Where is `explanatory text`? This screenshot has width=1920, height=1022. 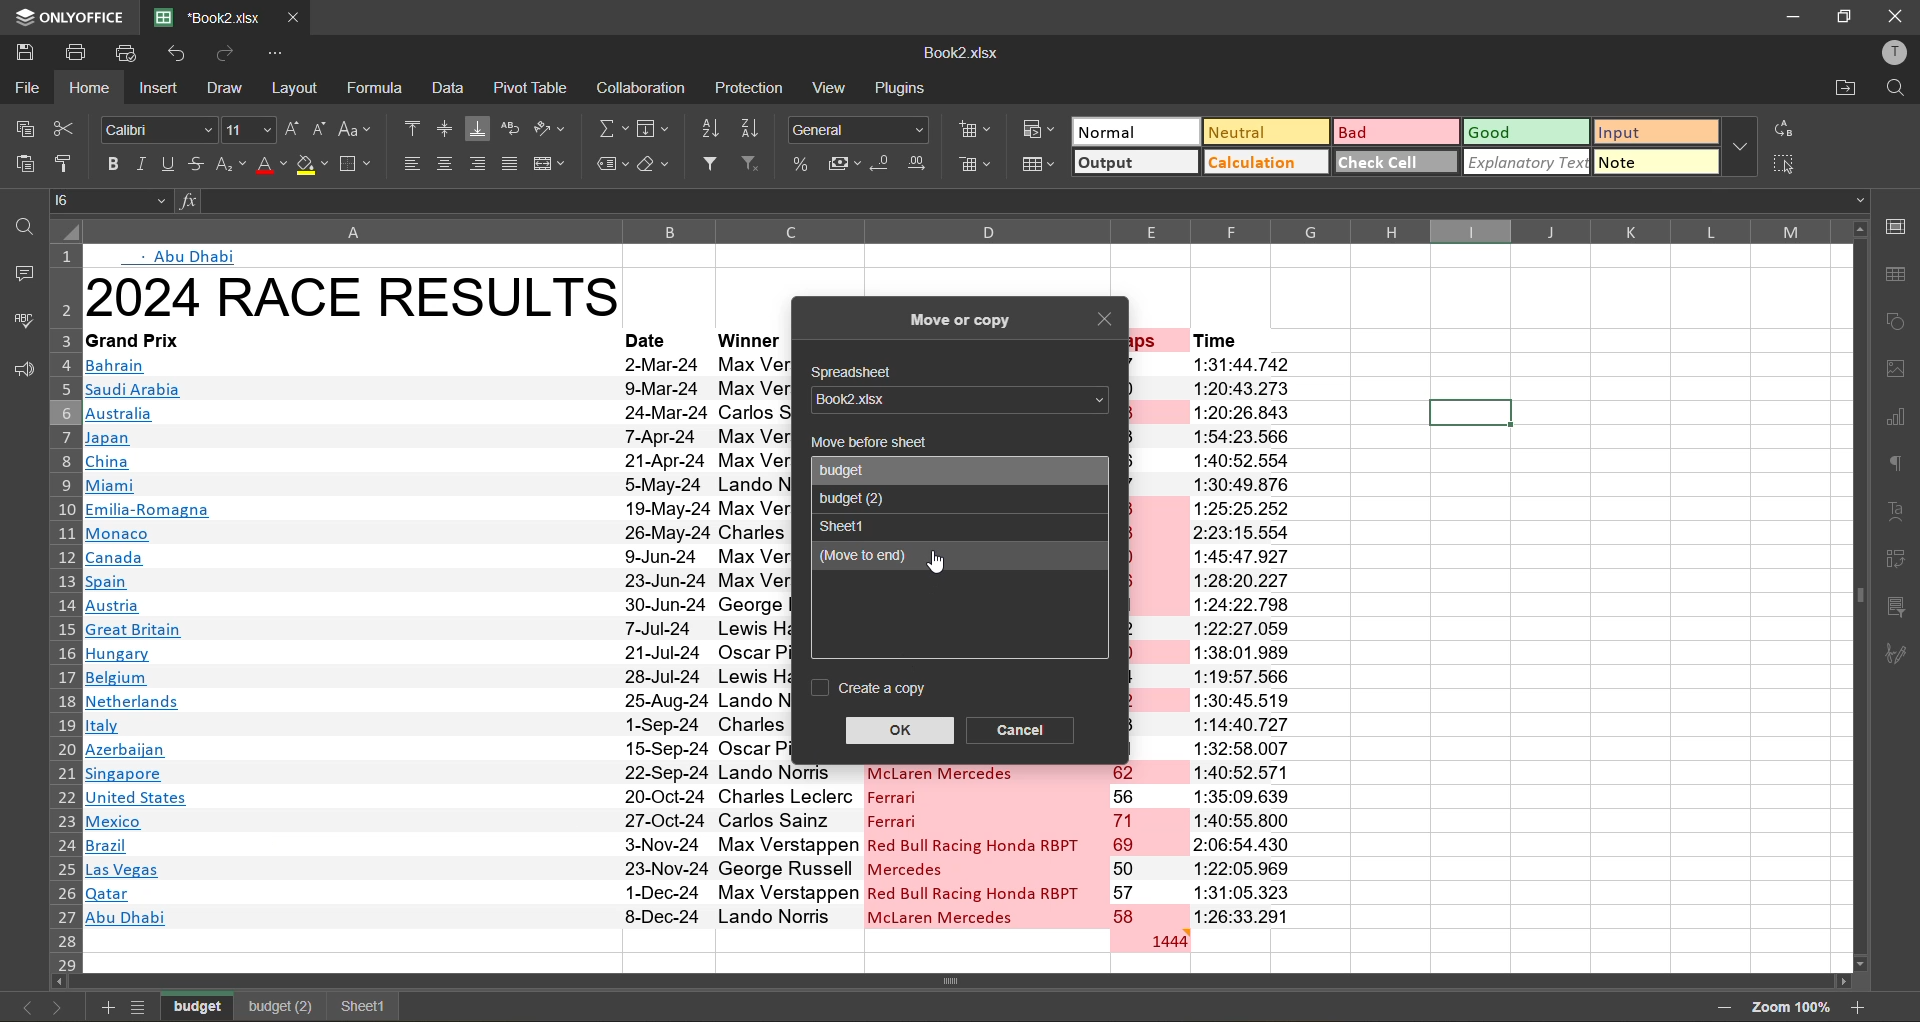
explanatory text is located at coordinates (1528, 161).